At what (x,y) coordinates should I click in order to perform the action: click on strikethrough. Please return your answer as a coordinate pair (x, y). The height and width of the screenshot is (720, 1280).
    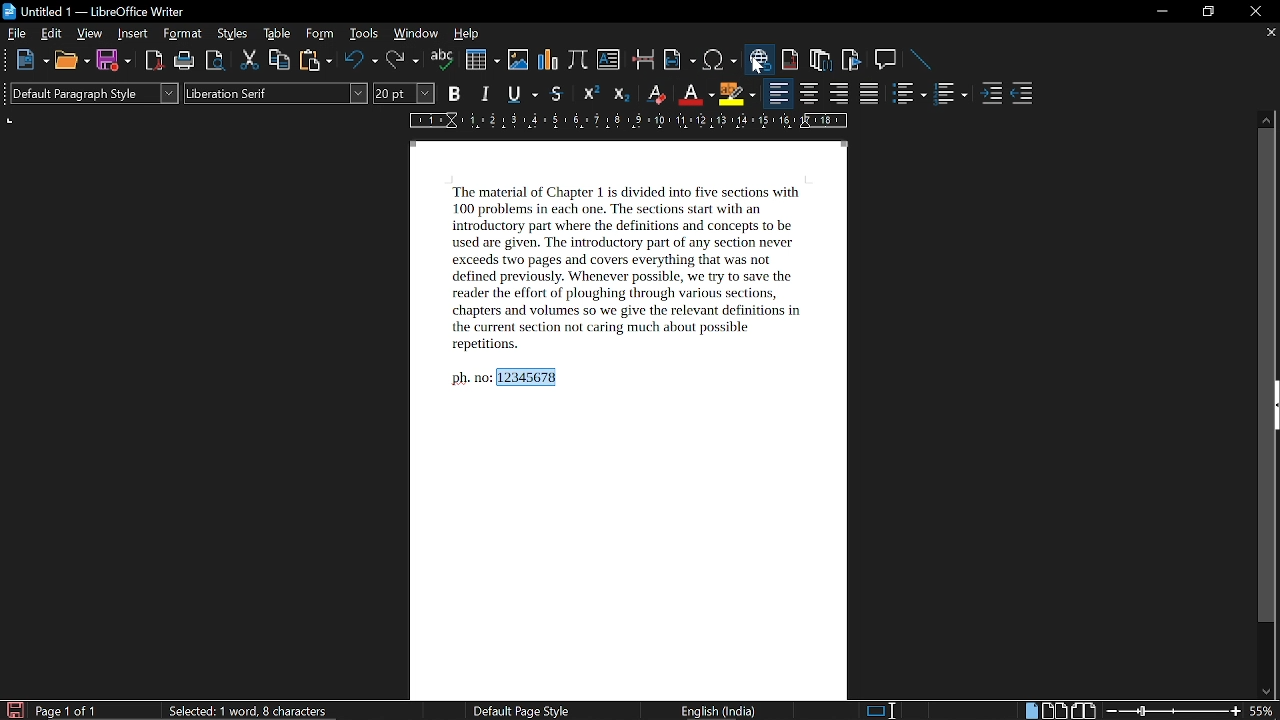
    Looking at the image, I should click on (556, 94).